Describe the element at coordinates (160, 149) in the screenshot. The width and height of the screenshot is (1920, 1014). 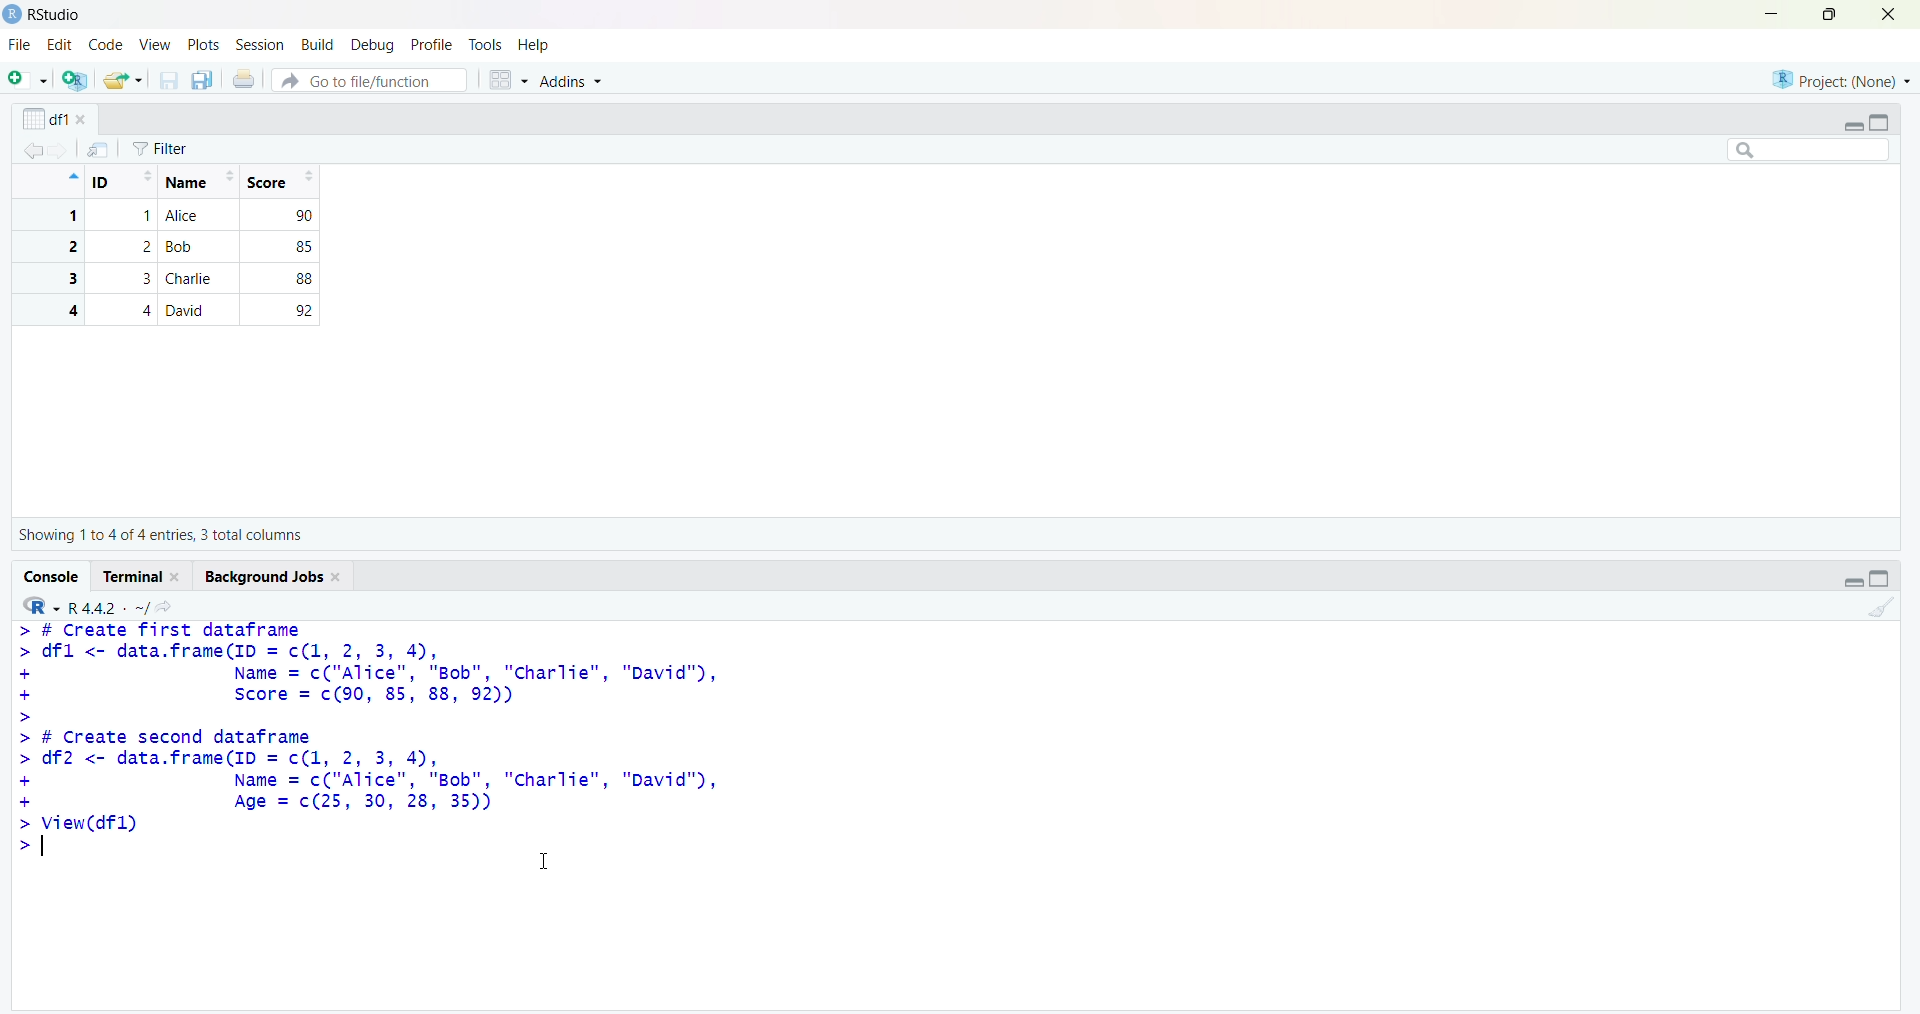
I see `Filter` at that location.